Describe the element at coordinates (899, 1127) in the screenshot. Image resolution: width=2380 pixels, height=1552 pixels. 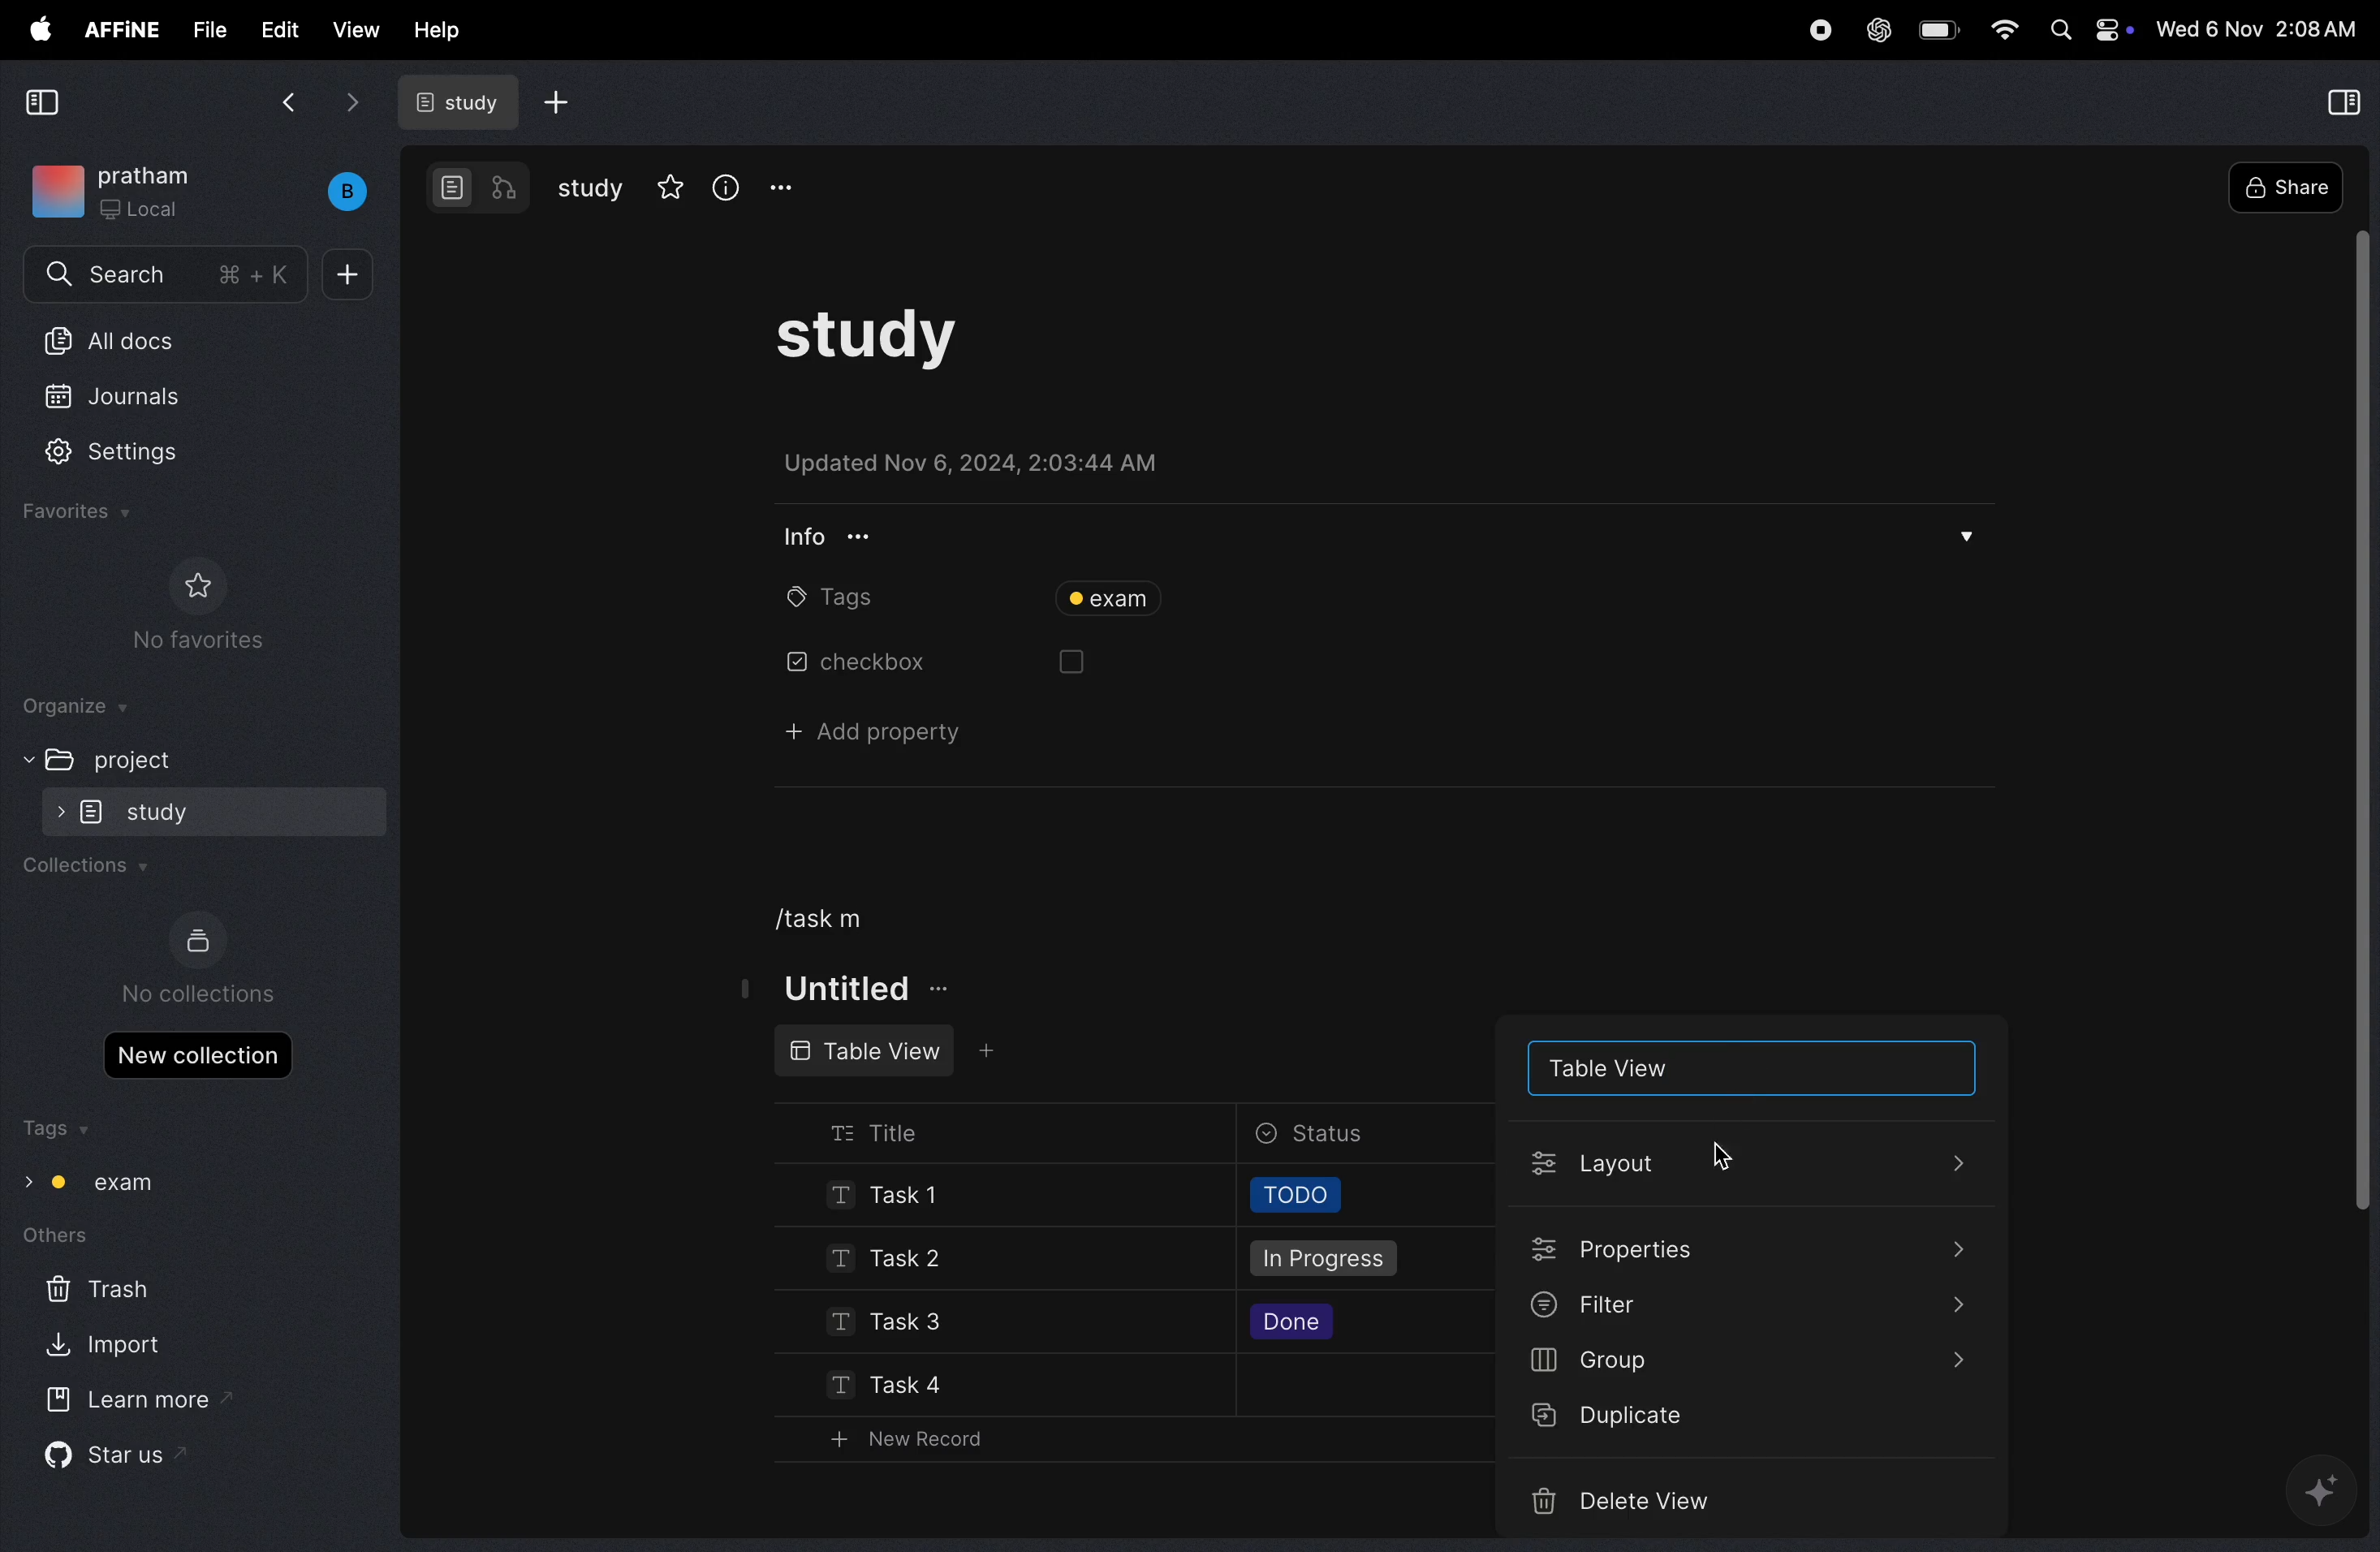
I see `title` at that location.